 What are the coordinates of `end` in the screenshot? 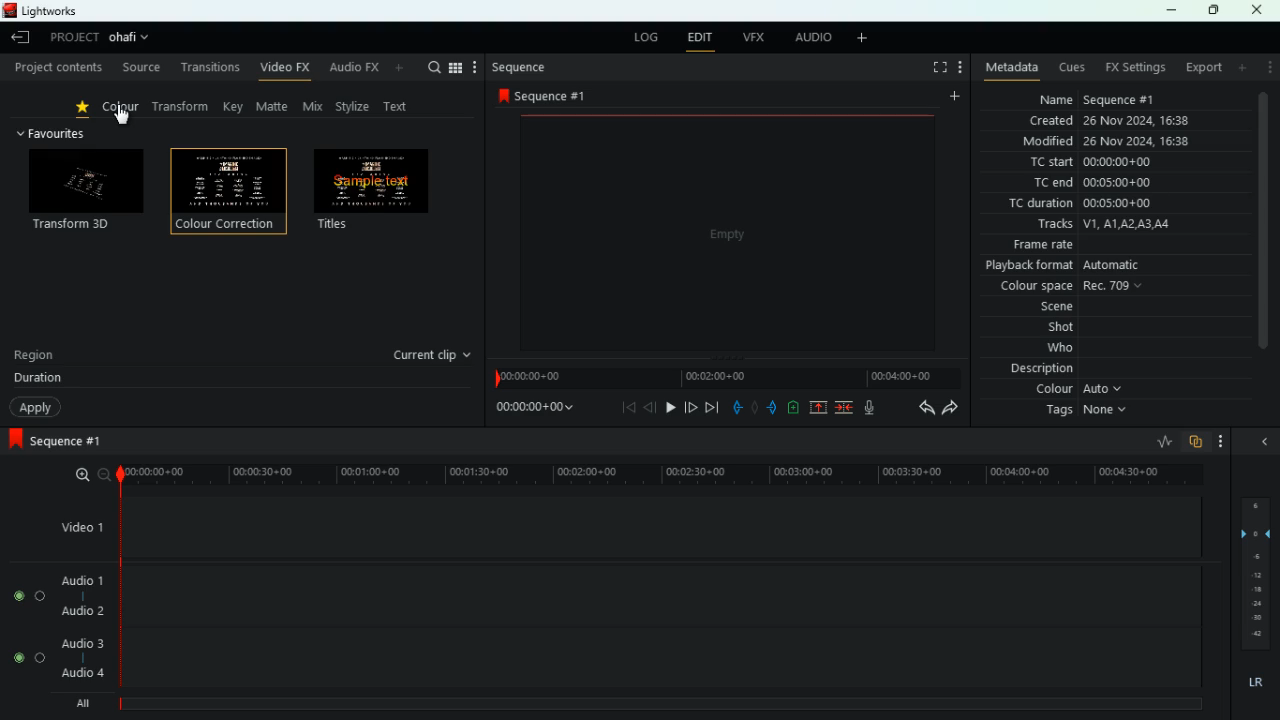 It's located at (710, 408).